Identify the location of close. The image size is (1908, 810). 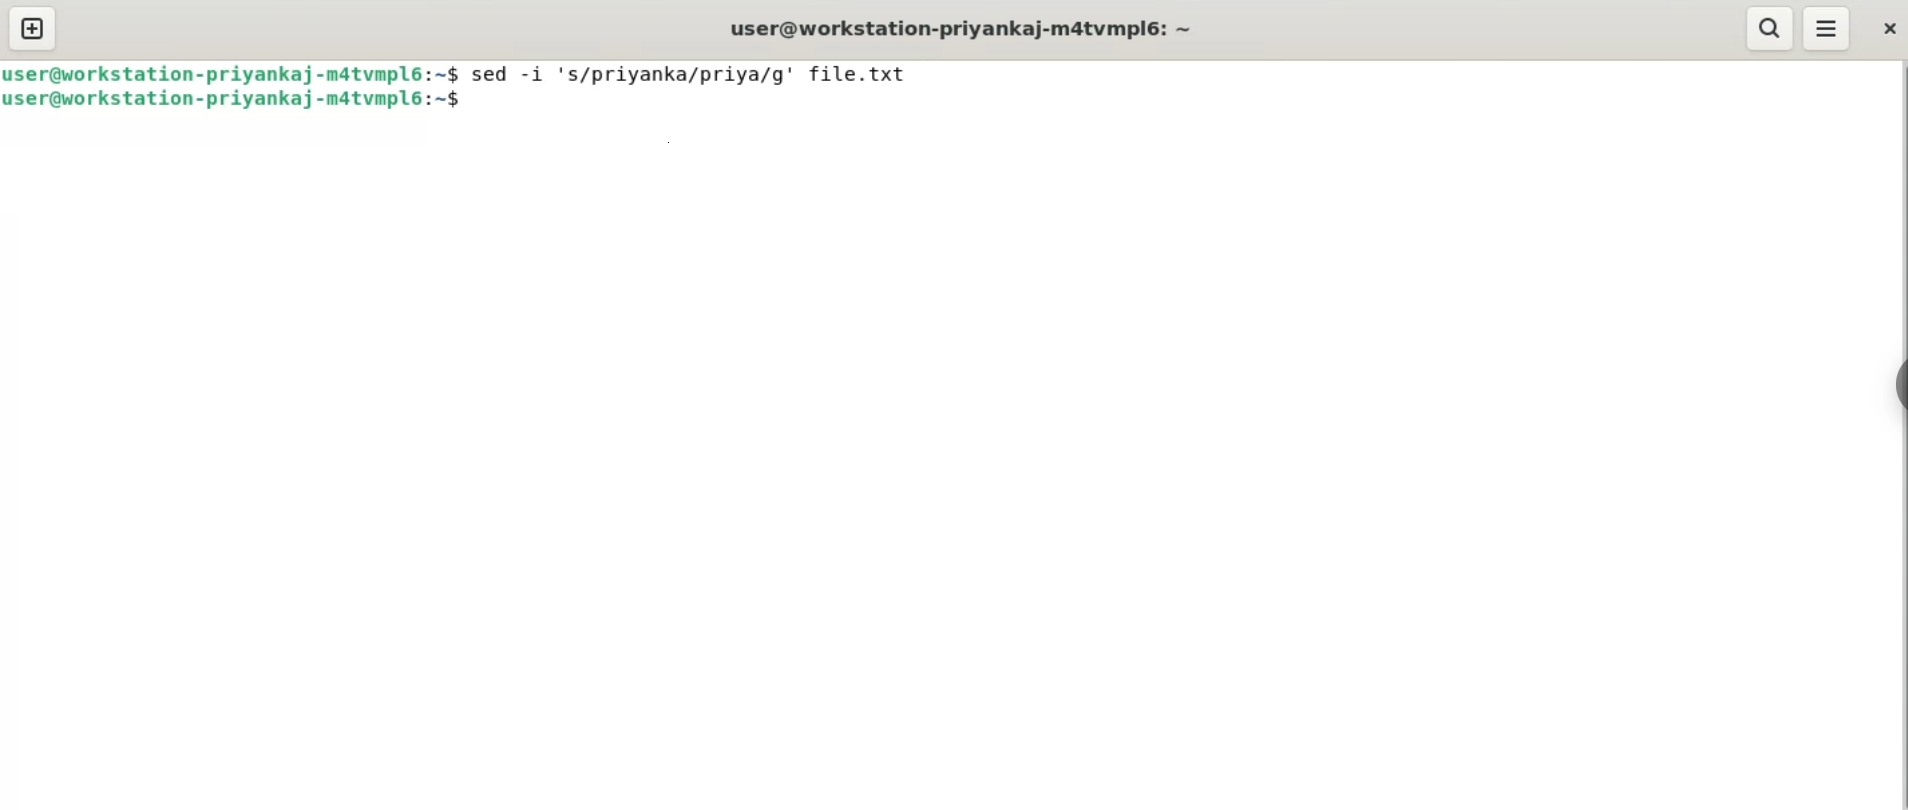
(1883, 26).